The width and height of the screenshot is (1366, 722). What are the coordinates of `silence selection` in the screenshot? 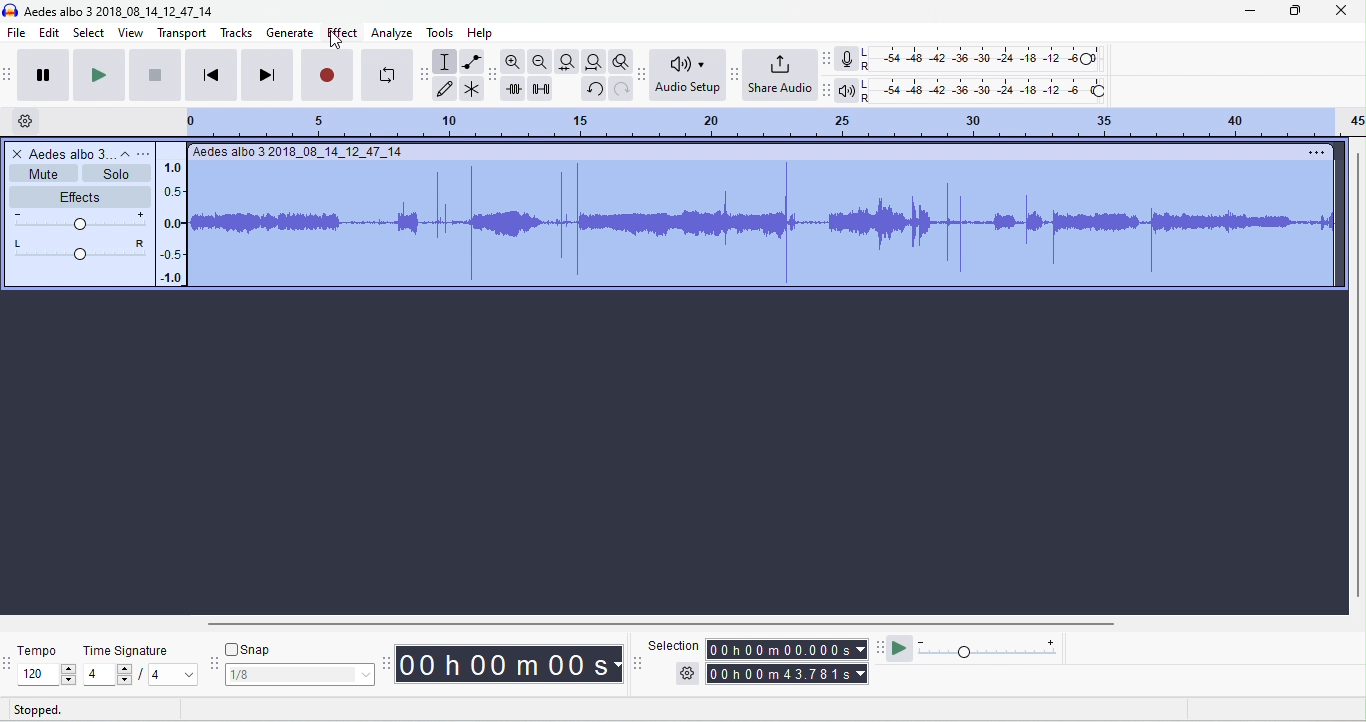 It's located at (541, 88).